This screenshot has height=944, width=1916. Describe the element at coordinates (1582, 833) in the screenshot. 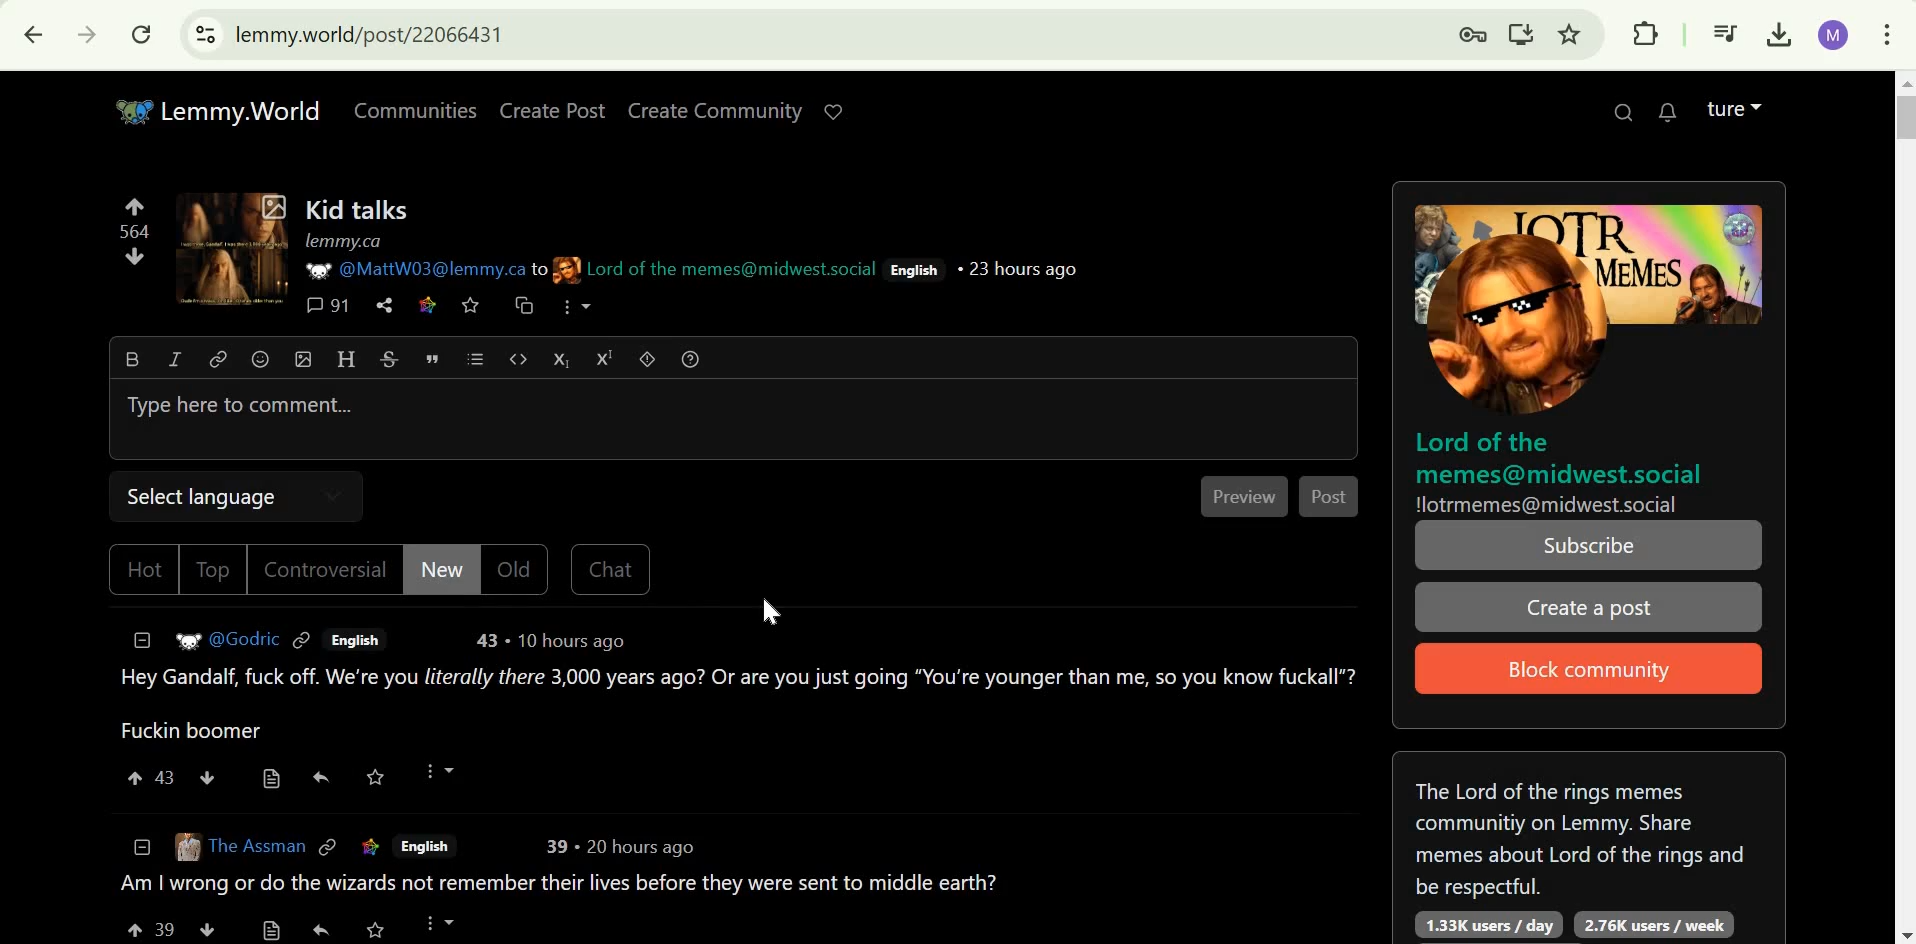

I see `About section` at that location.